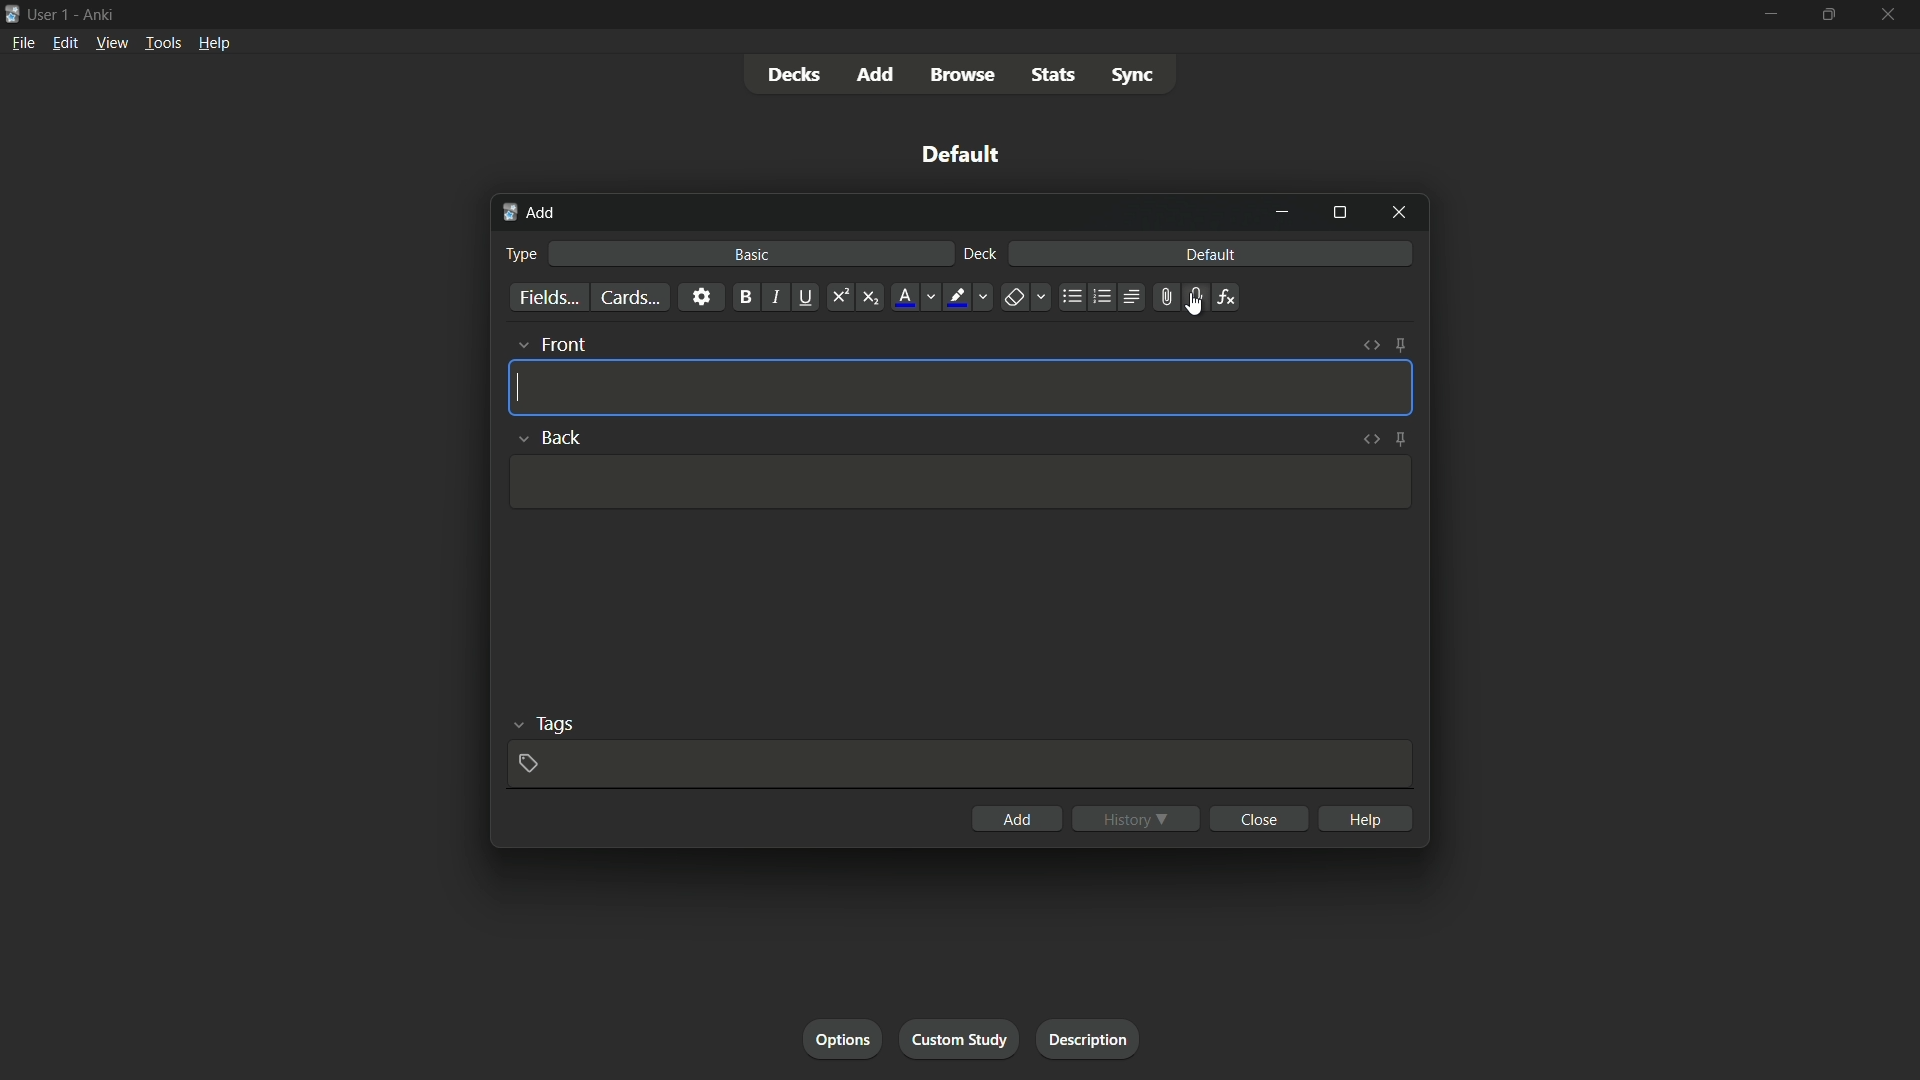 The height and width of the screenshot is (1080, 1920). Describe the element at coordinates (1890, 15) in the screenshot. I see `close app` at that location.